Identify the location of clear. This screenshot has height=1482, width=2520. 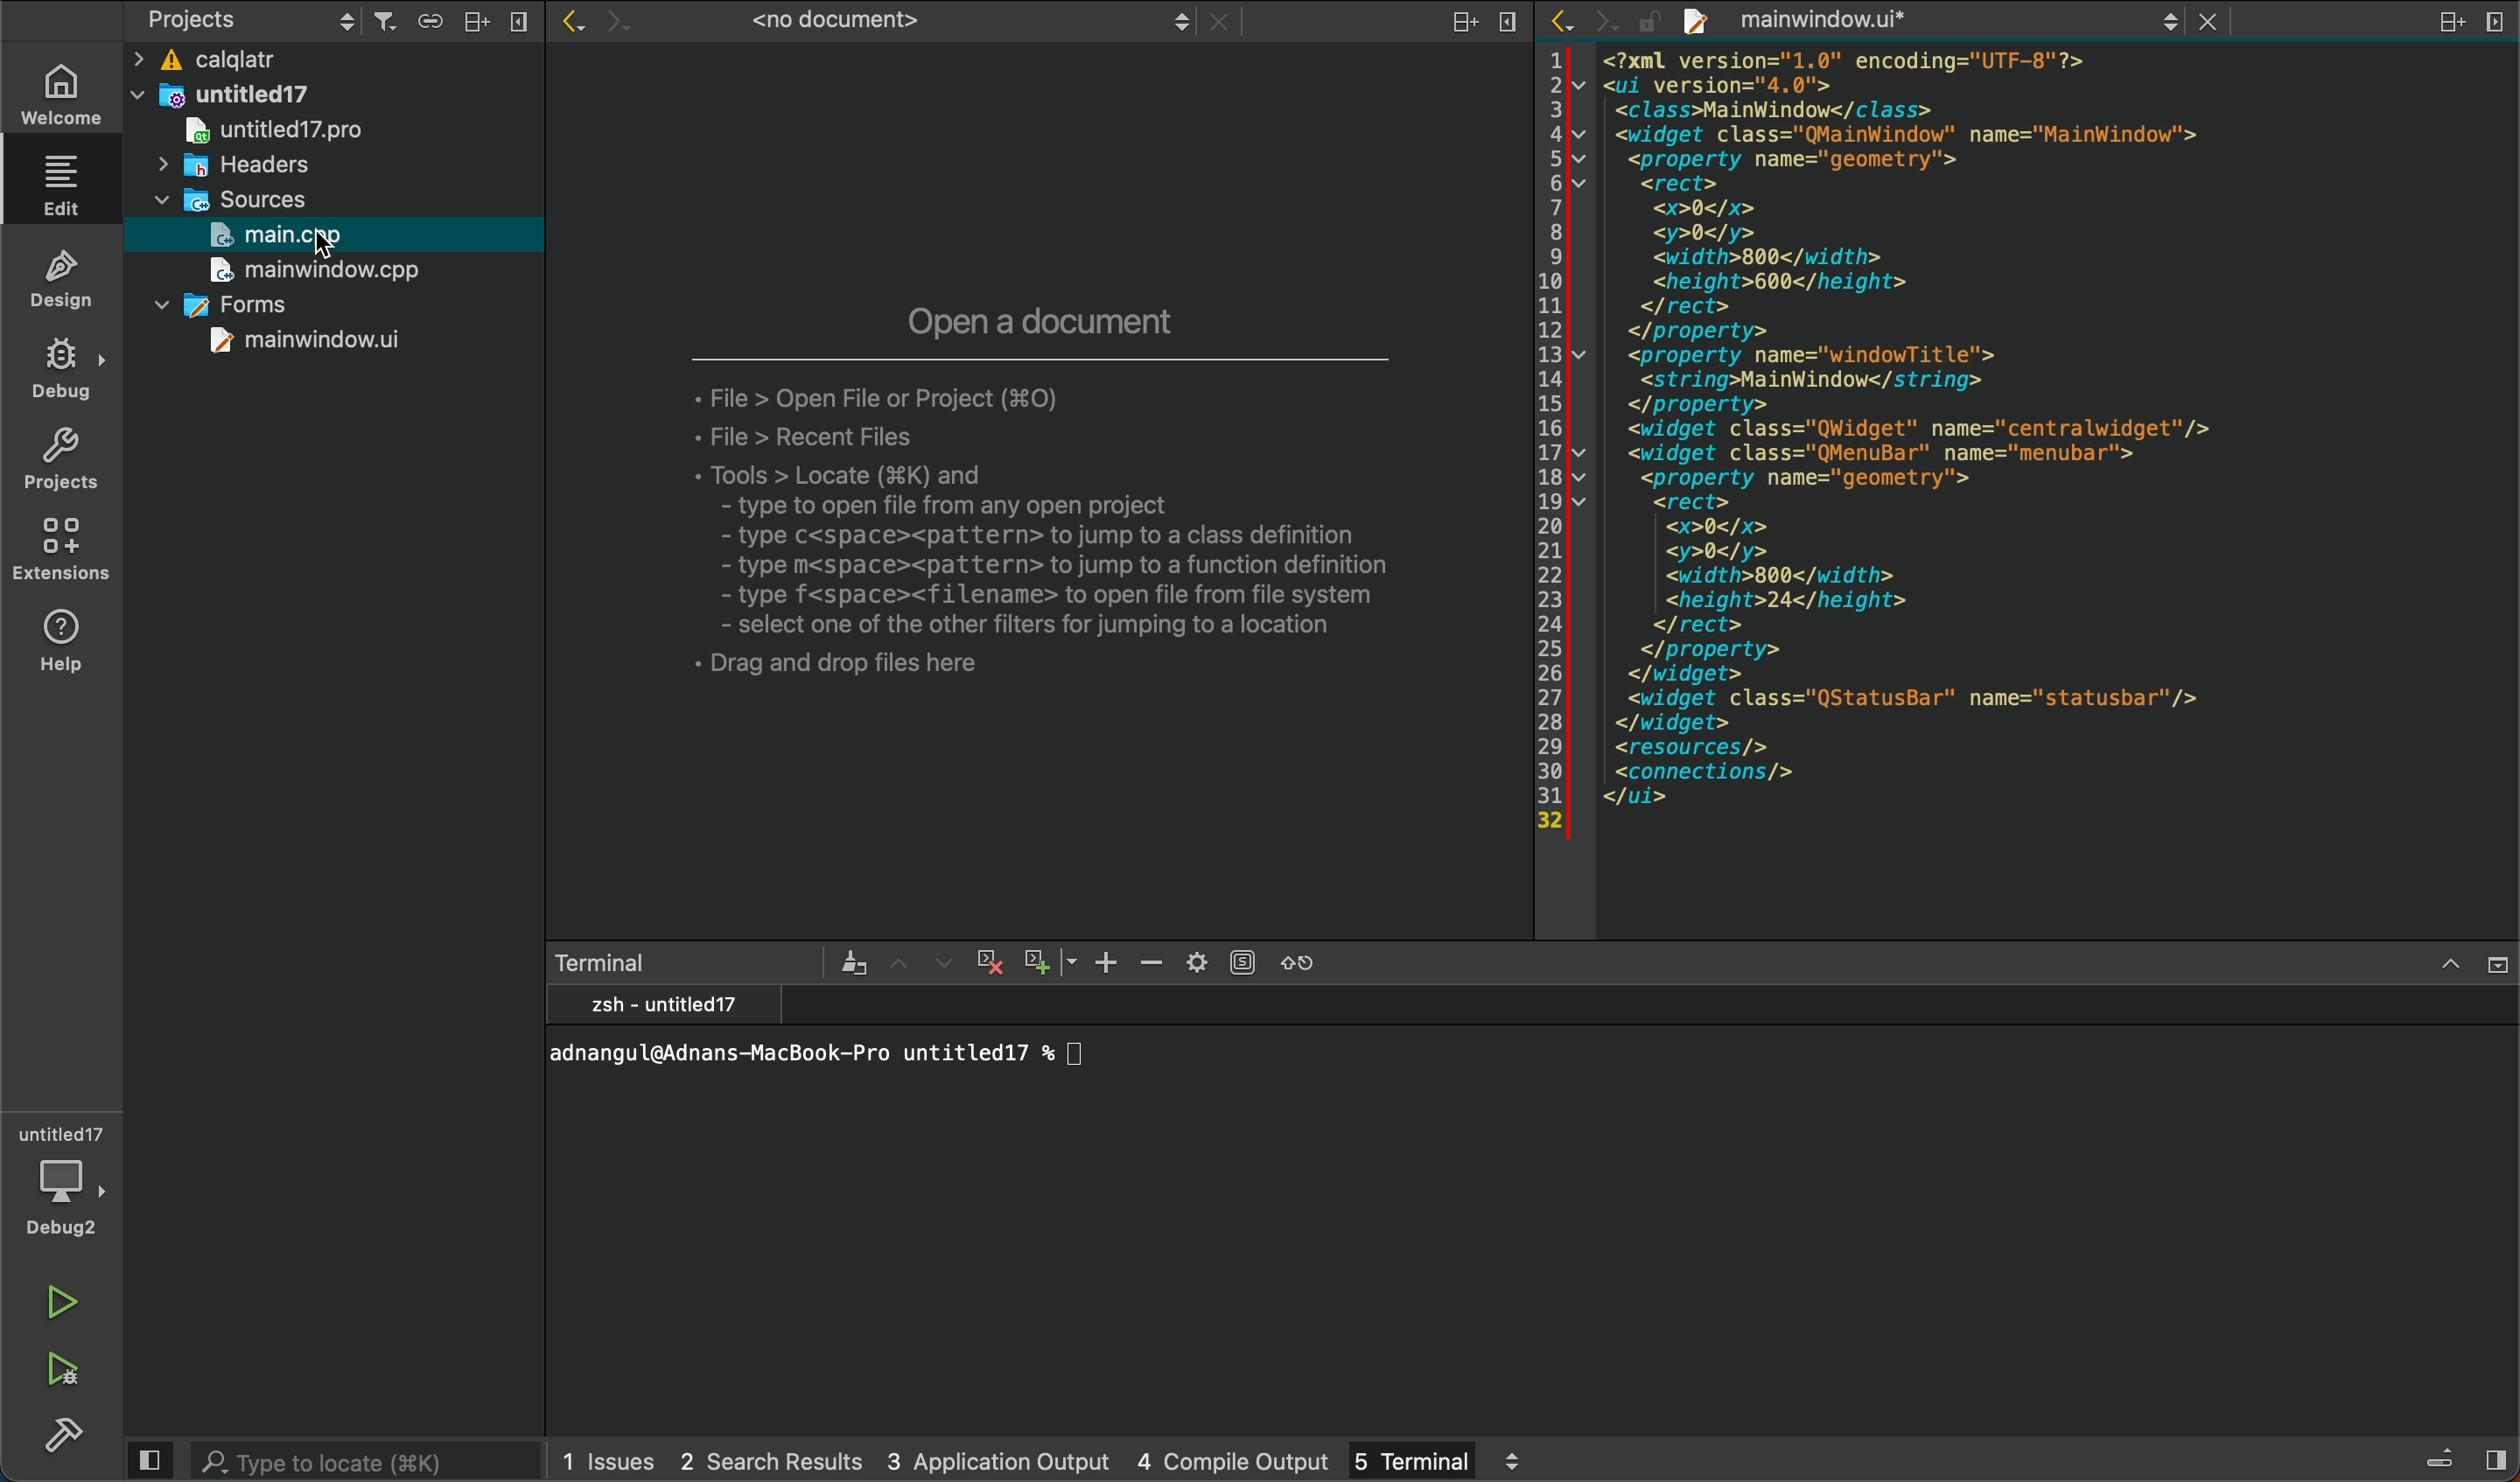
(852, 962).